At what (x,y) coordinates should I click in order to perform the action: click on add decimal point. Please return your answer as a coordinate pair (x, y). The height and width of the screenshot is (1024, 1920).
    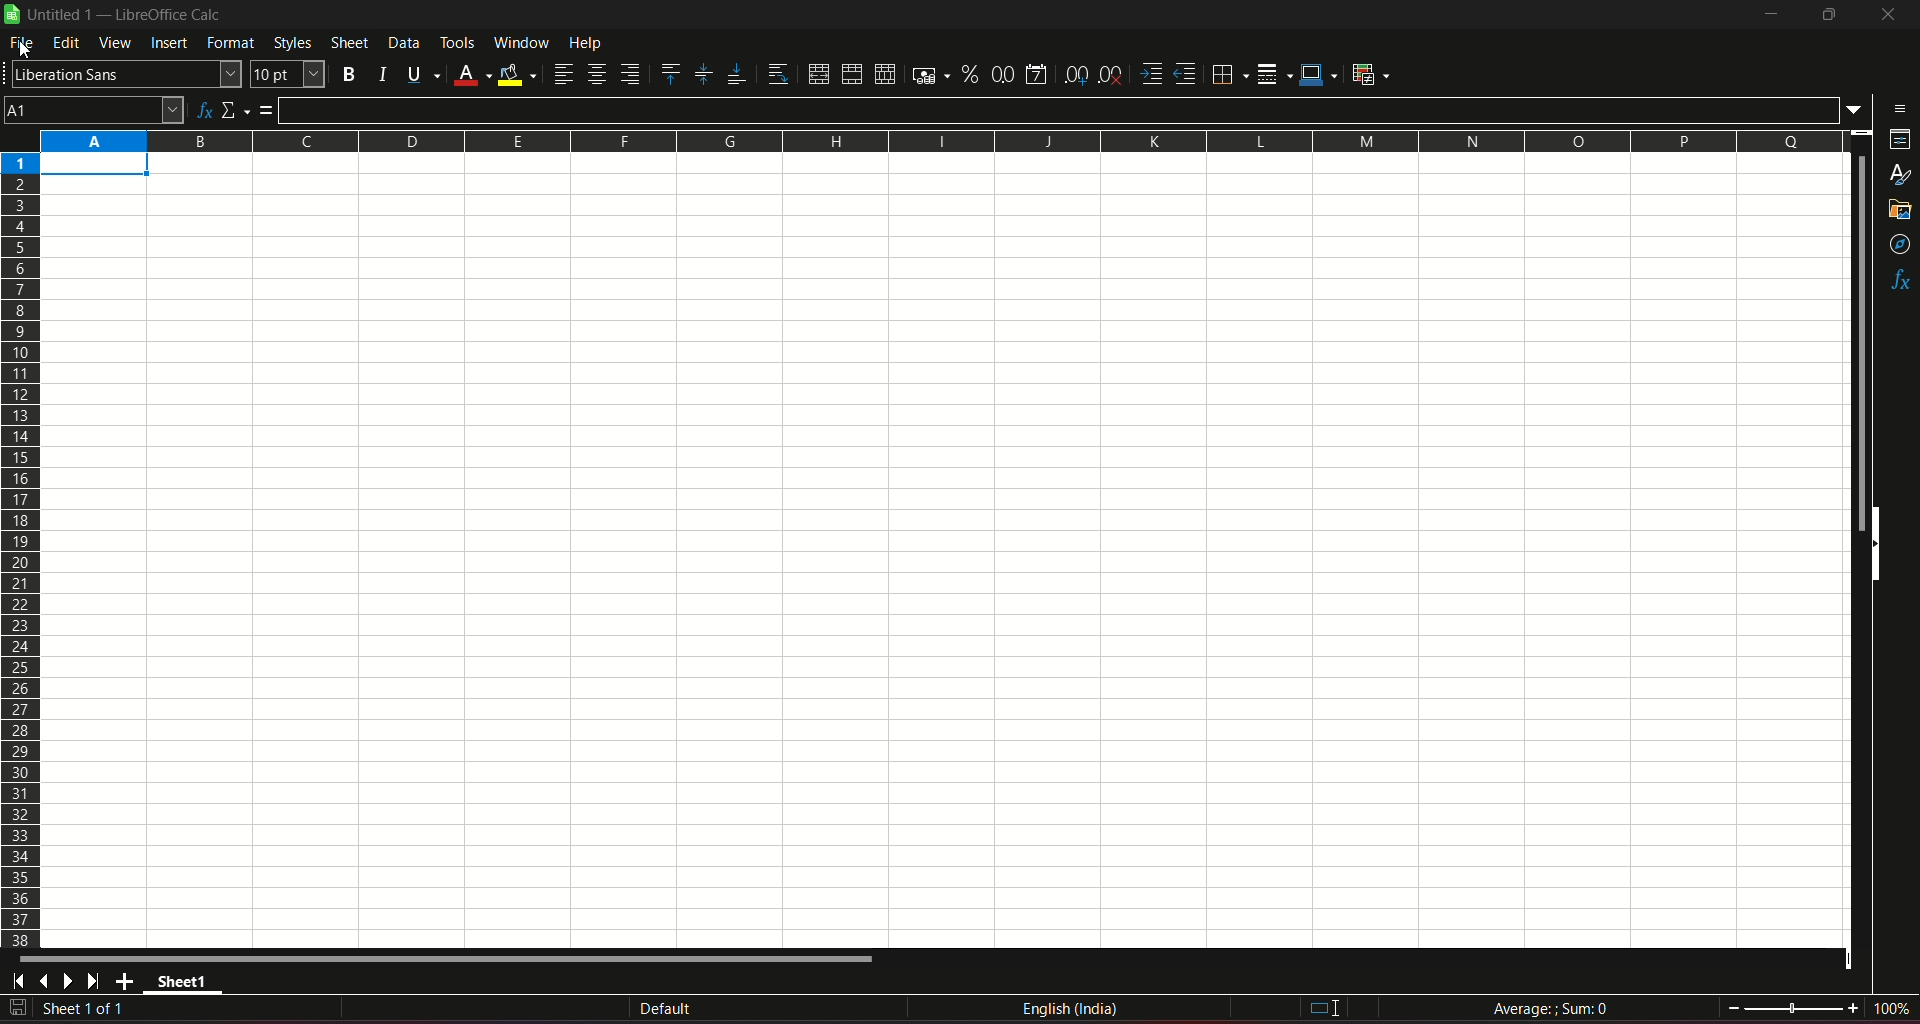
    Looking at the image, I should click on (1078, 75).